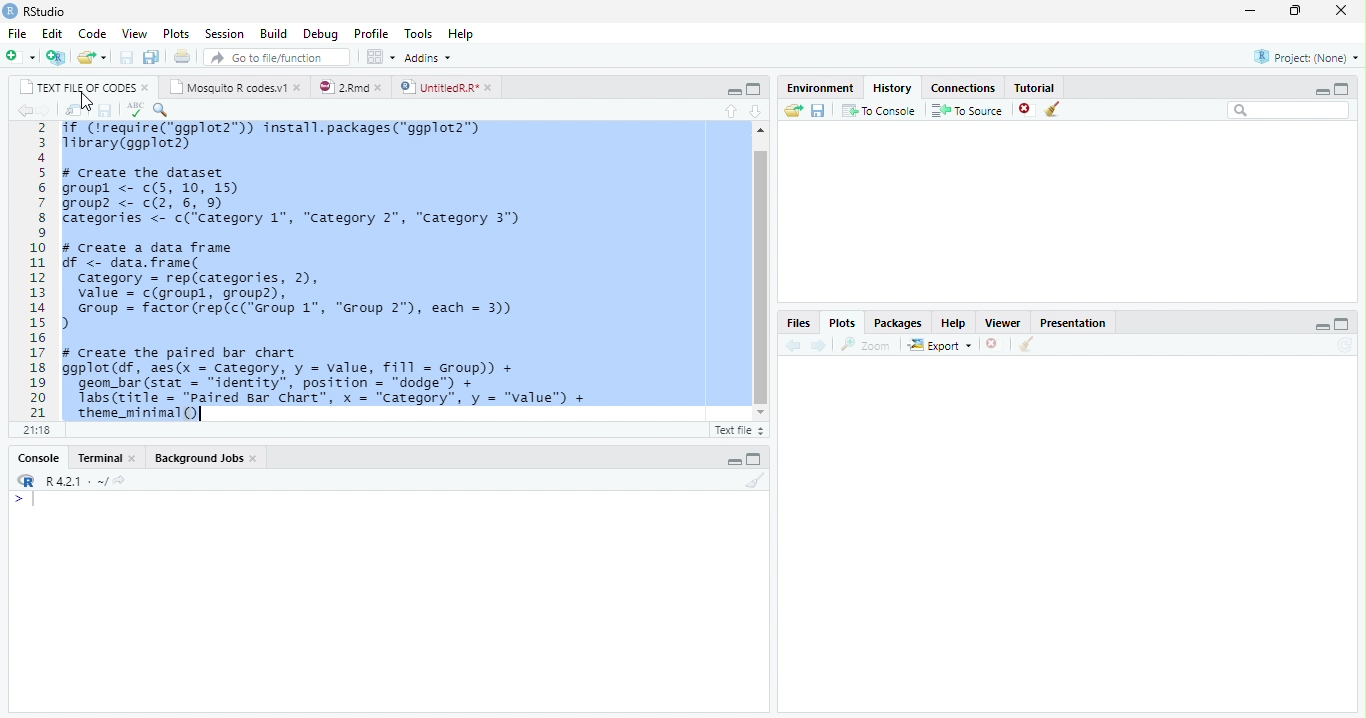 This screenshot has height=718, width=1366. I want to click on RStudio, so click(47, 11).